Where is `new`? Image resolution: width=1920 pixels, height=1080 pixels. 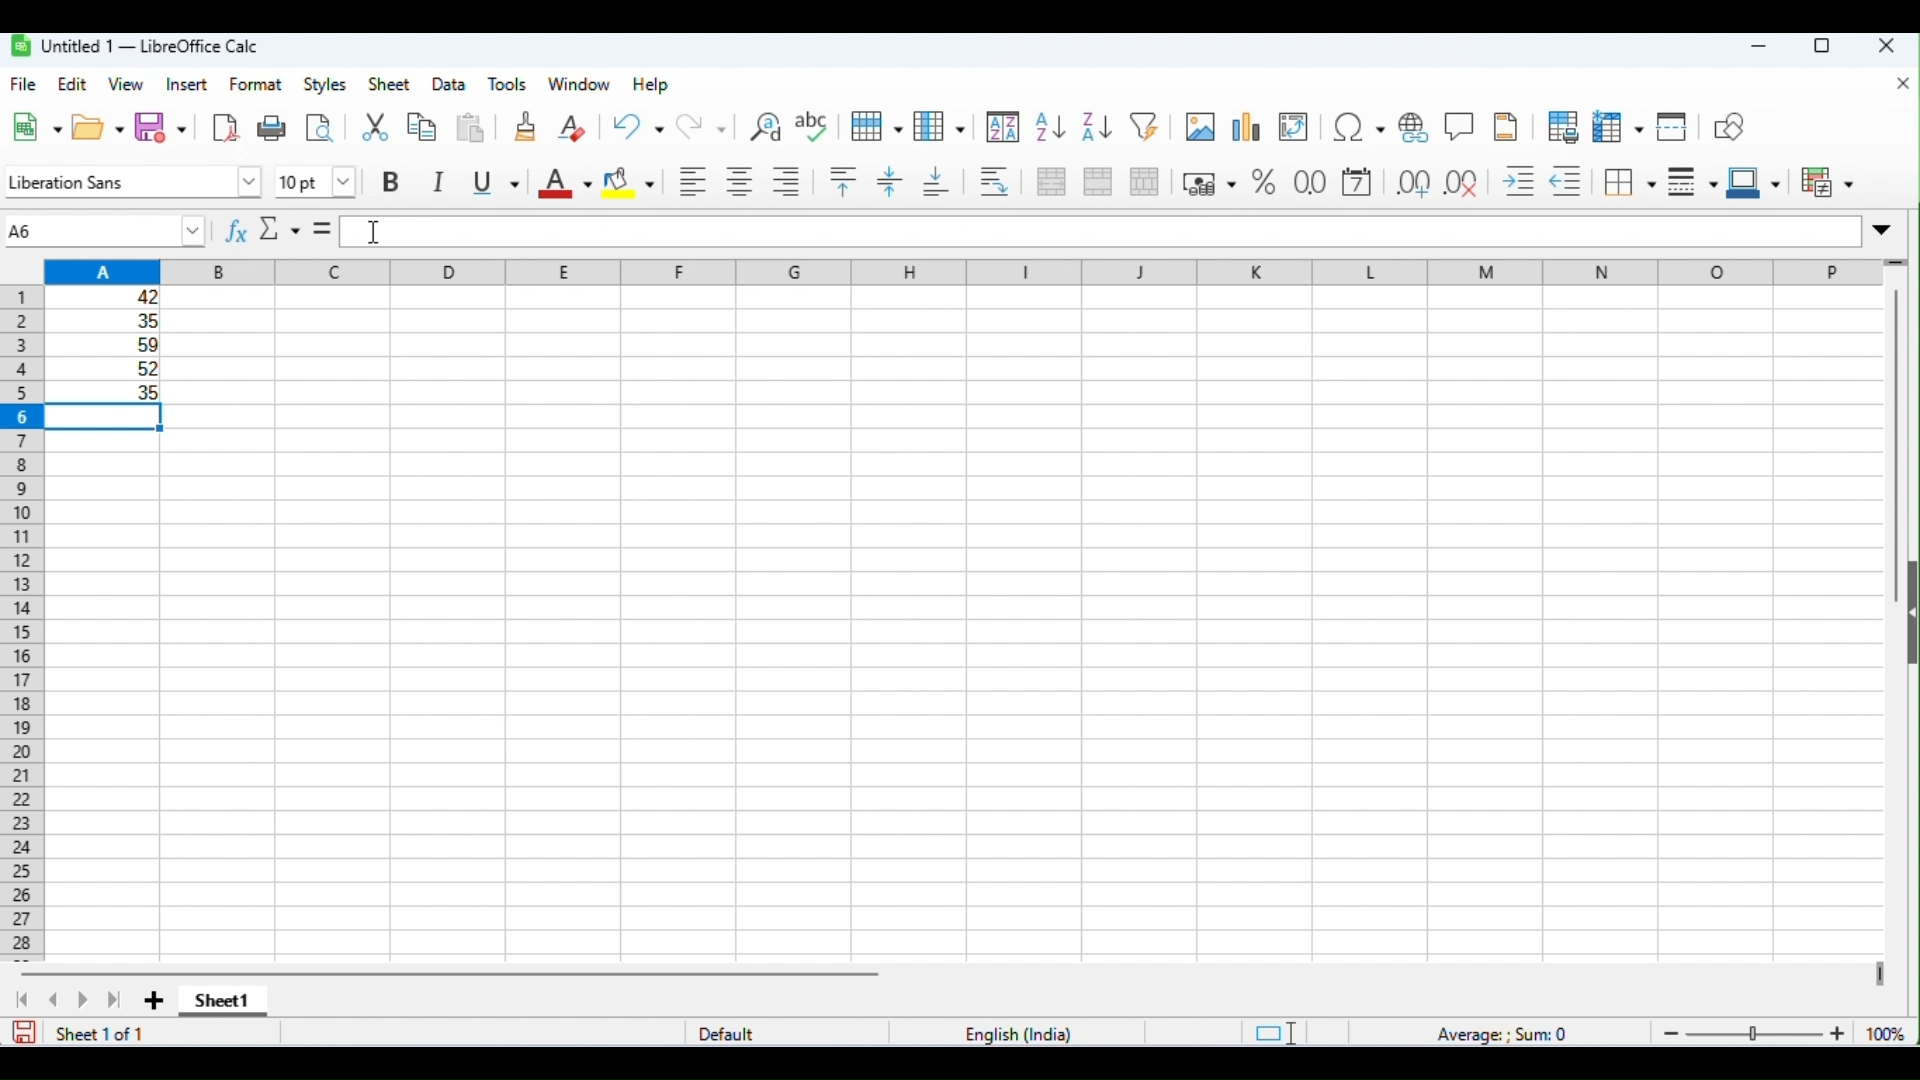
new is located at coordinates (36, 128).